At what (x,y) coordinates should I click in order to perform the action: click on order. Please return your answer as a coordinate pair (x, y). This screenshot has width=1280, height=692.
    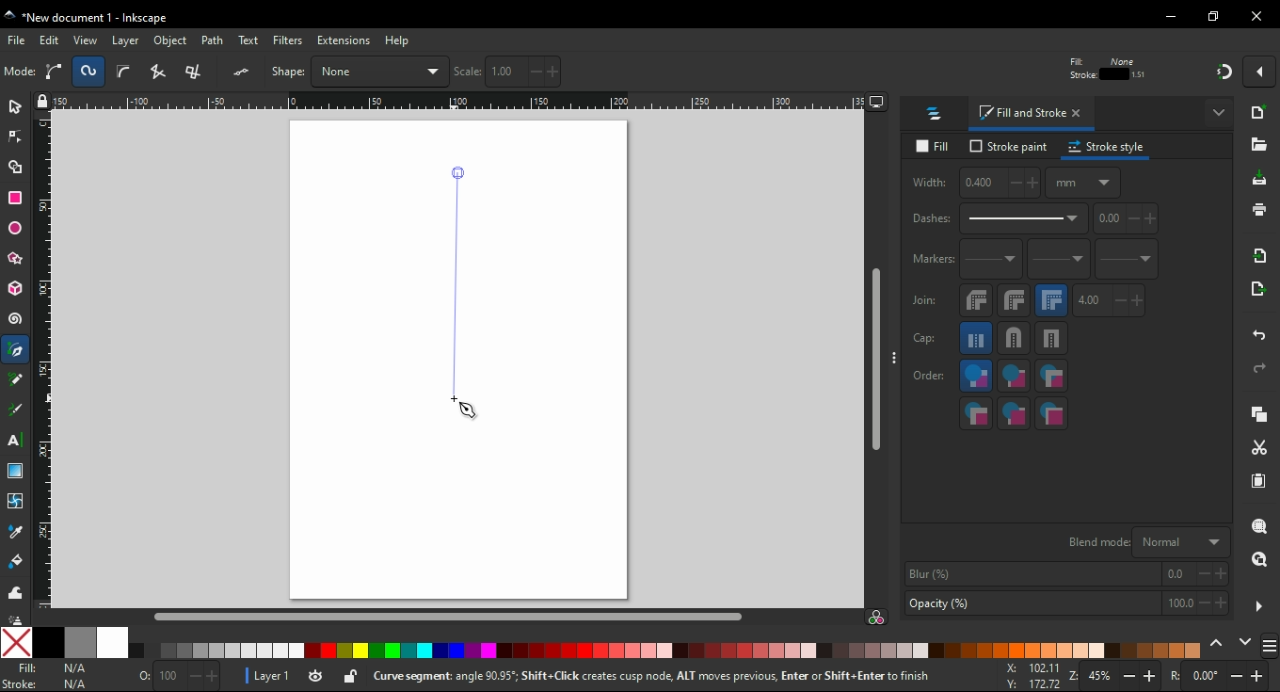
    Looking at the image, I should click on (929, 374).